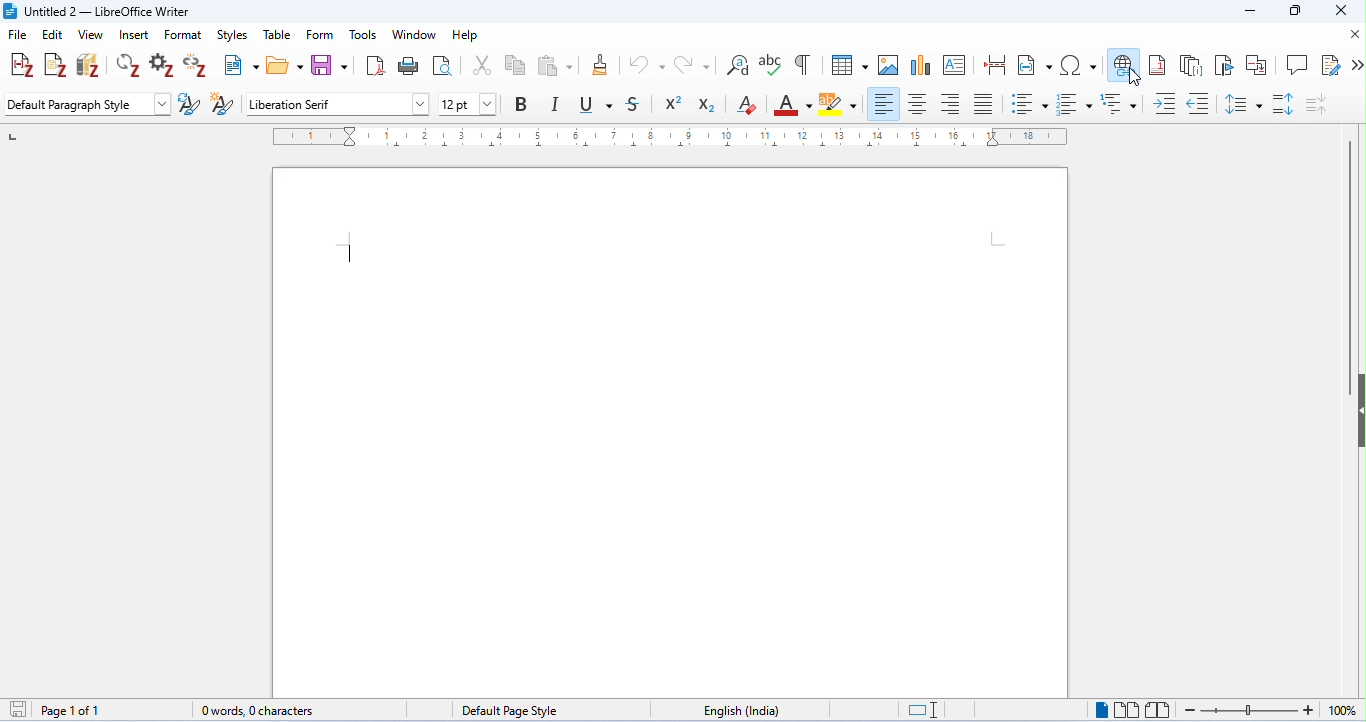 The image size is (1366, 722). I want to click on undo, so click(647, 65).